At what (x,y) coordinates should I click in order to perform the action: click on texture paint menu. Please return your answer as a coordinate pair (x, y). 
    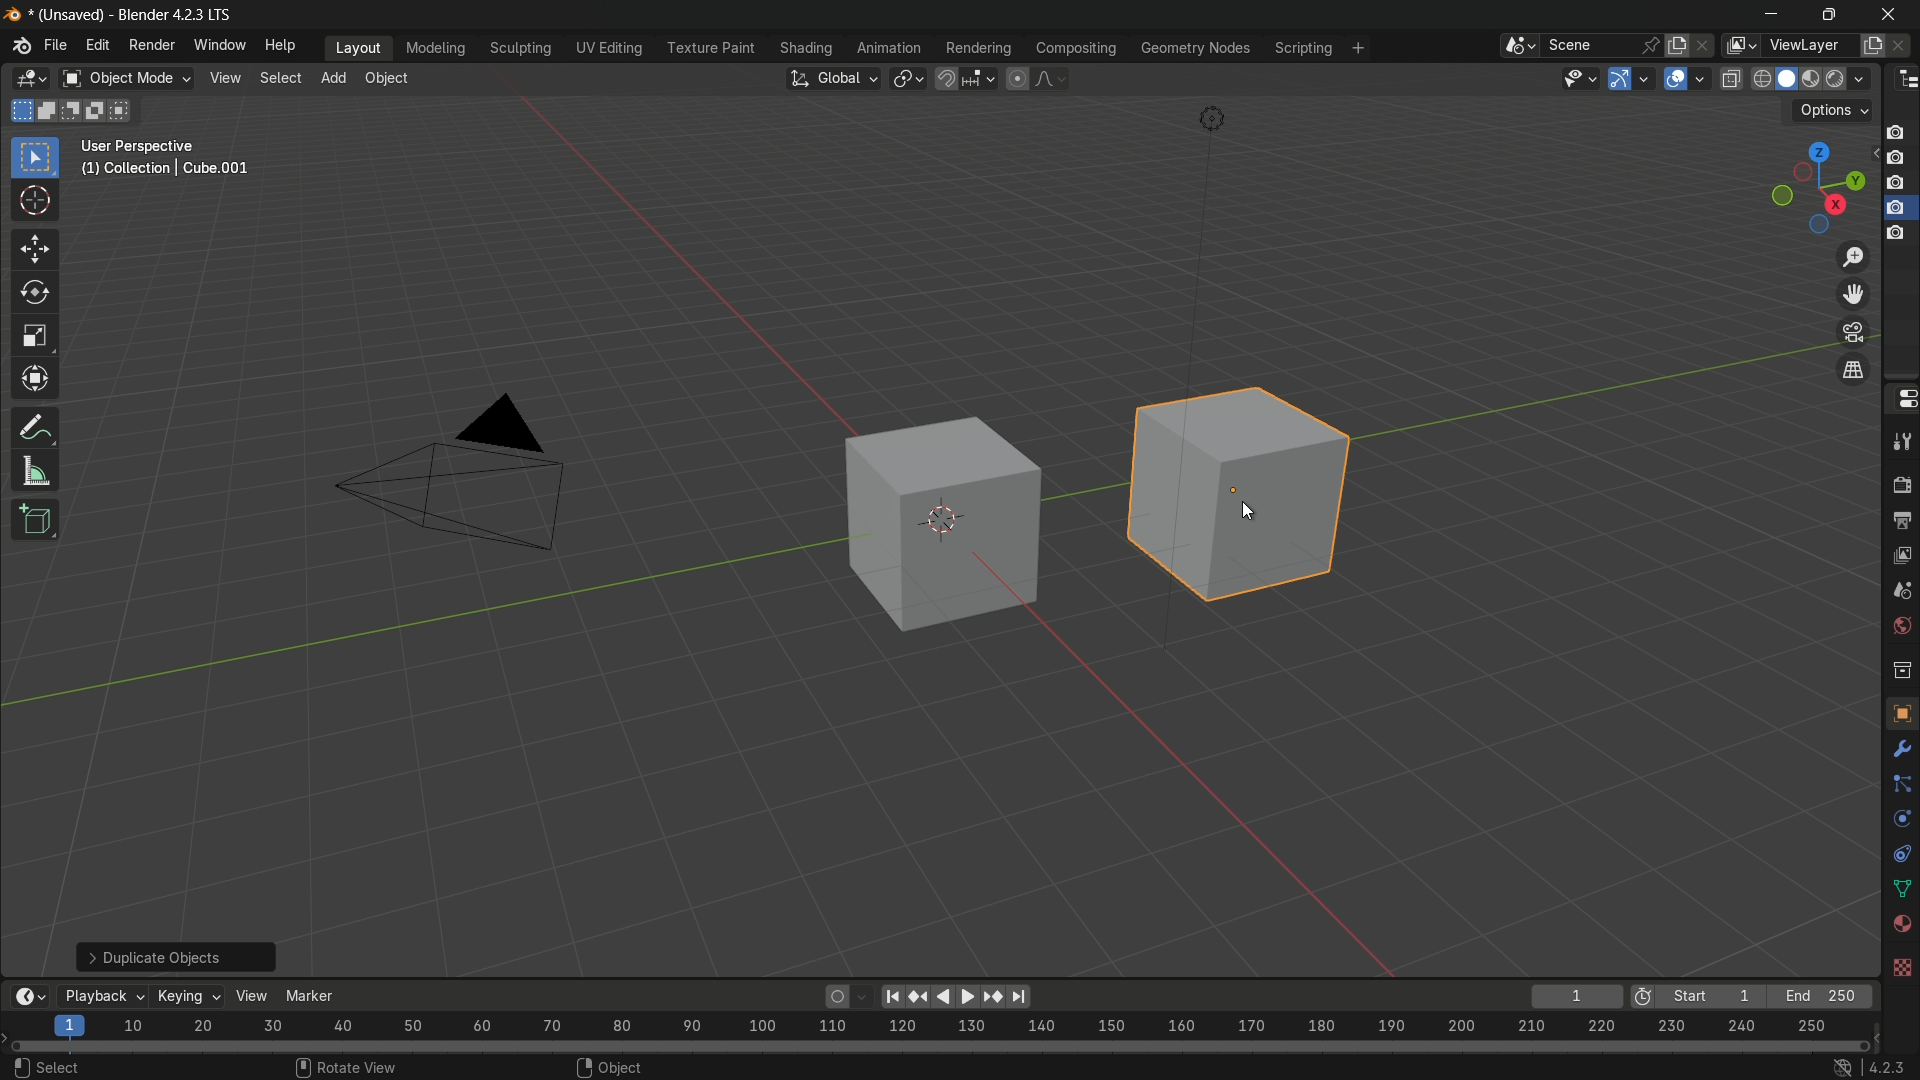
    Looking at the image, I should click on (706, 50).